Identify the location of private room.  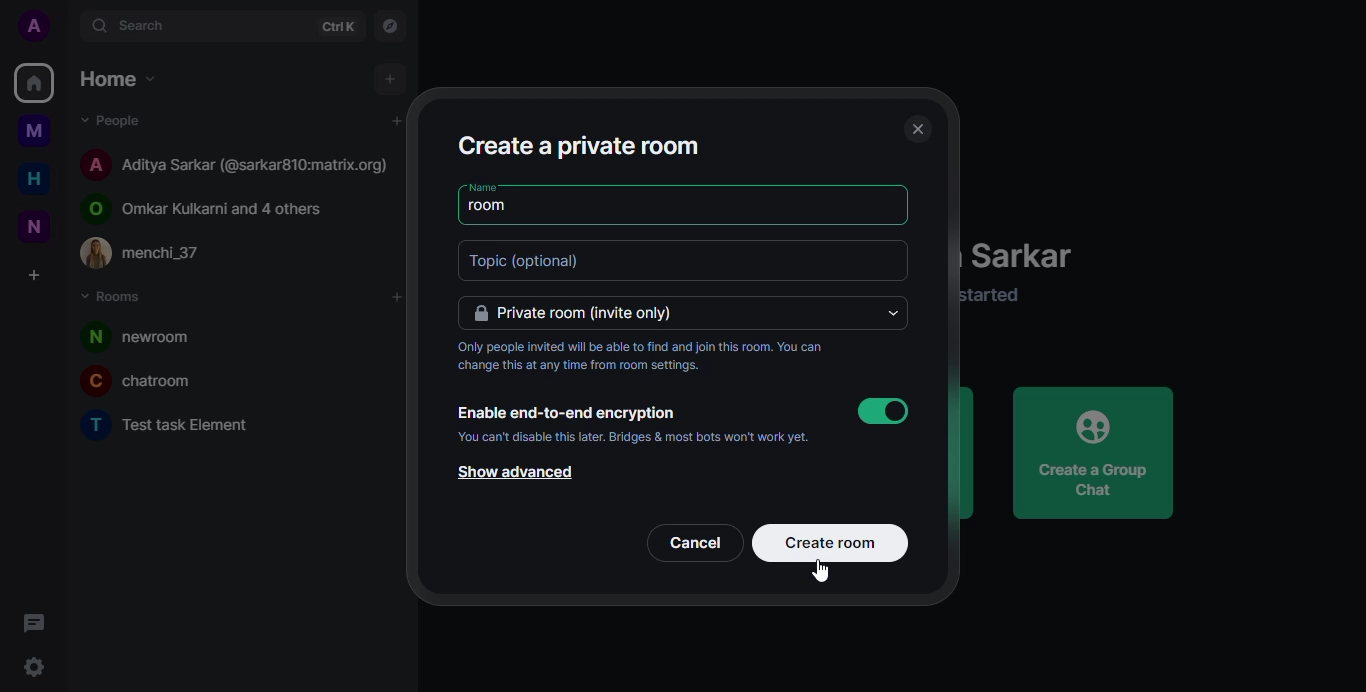
(583, 313).